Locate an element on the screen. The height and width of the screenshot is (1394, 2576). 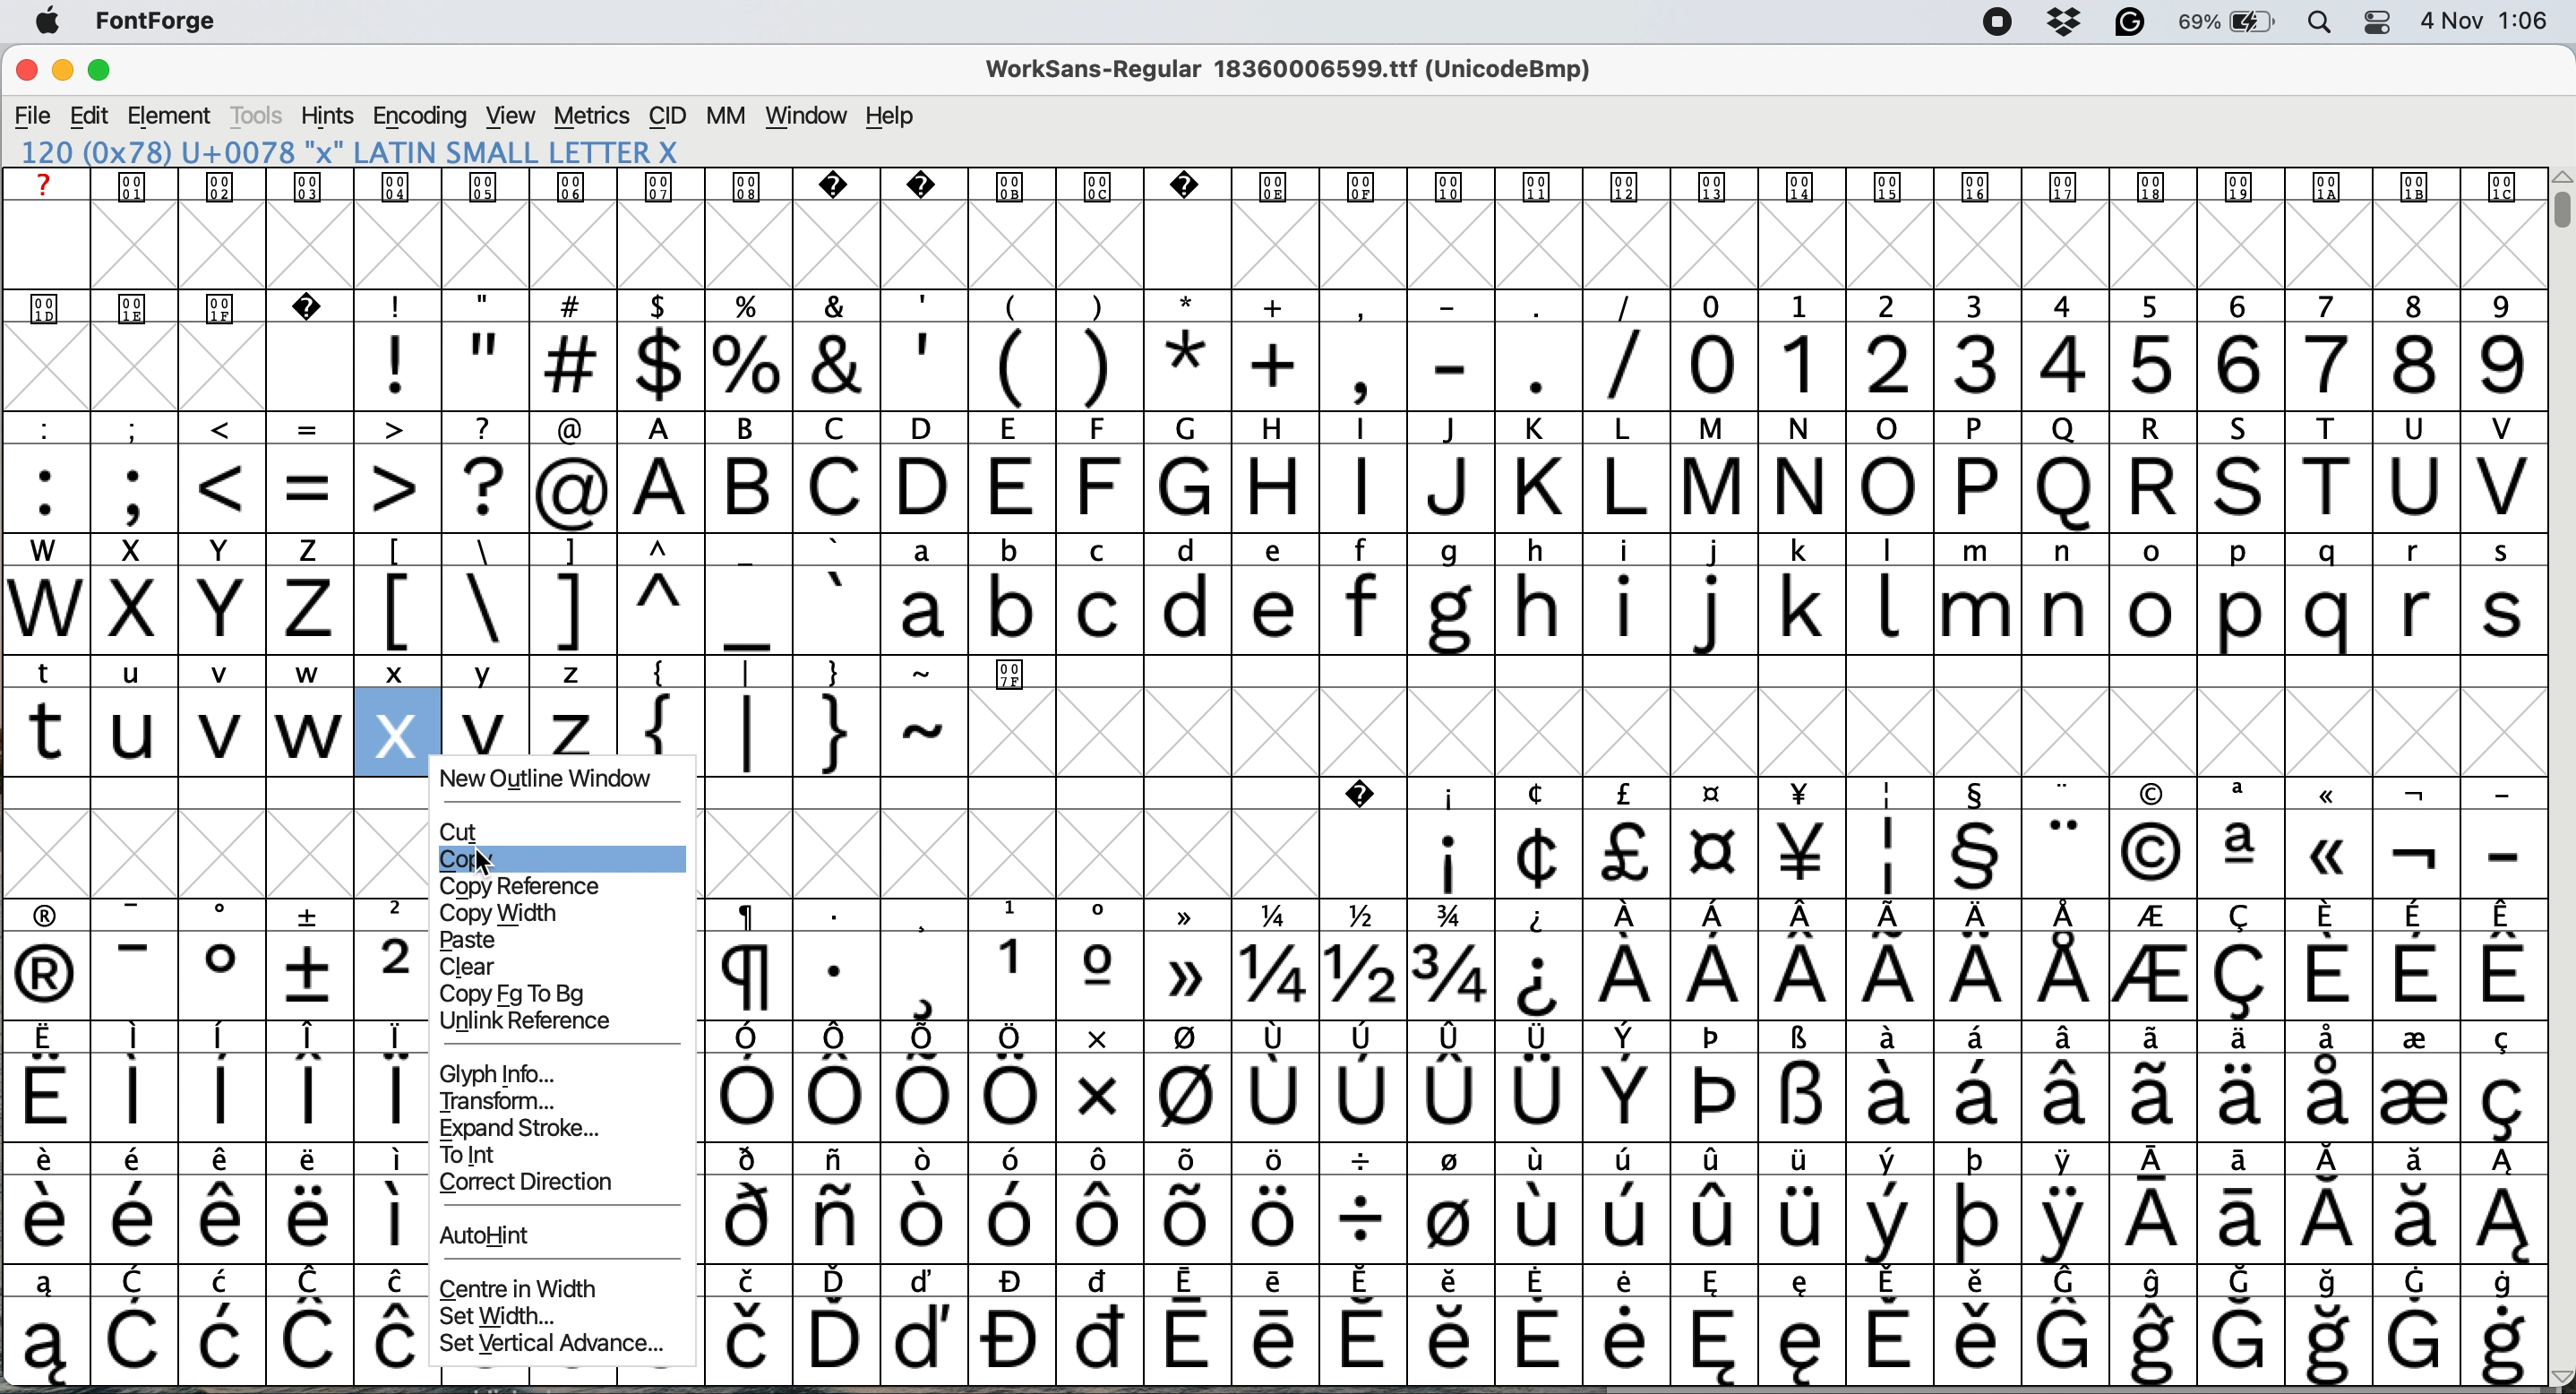
data cells is located at coordinates (1794, 671).